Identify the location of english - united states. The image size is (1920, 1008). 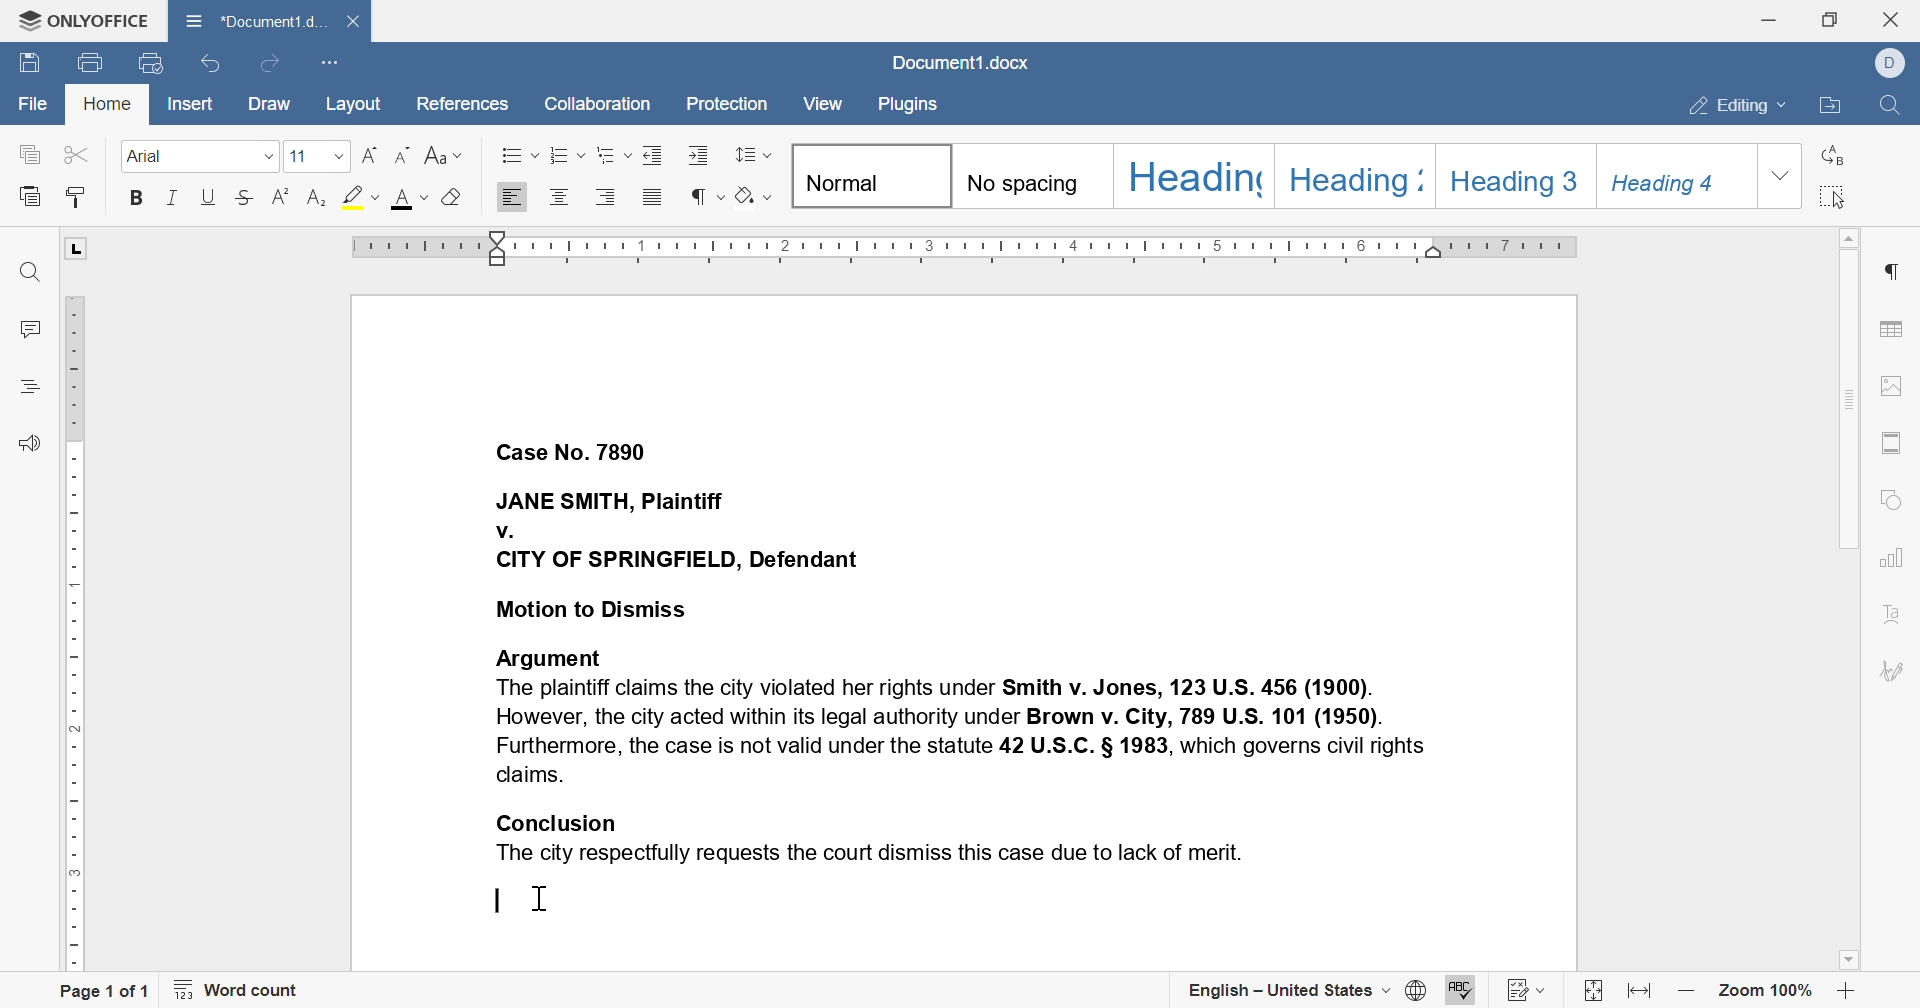
(1306, 992).